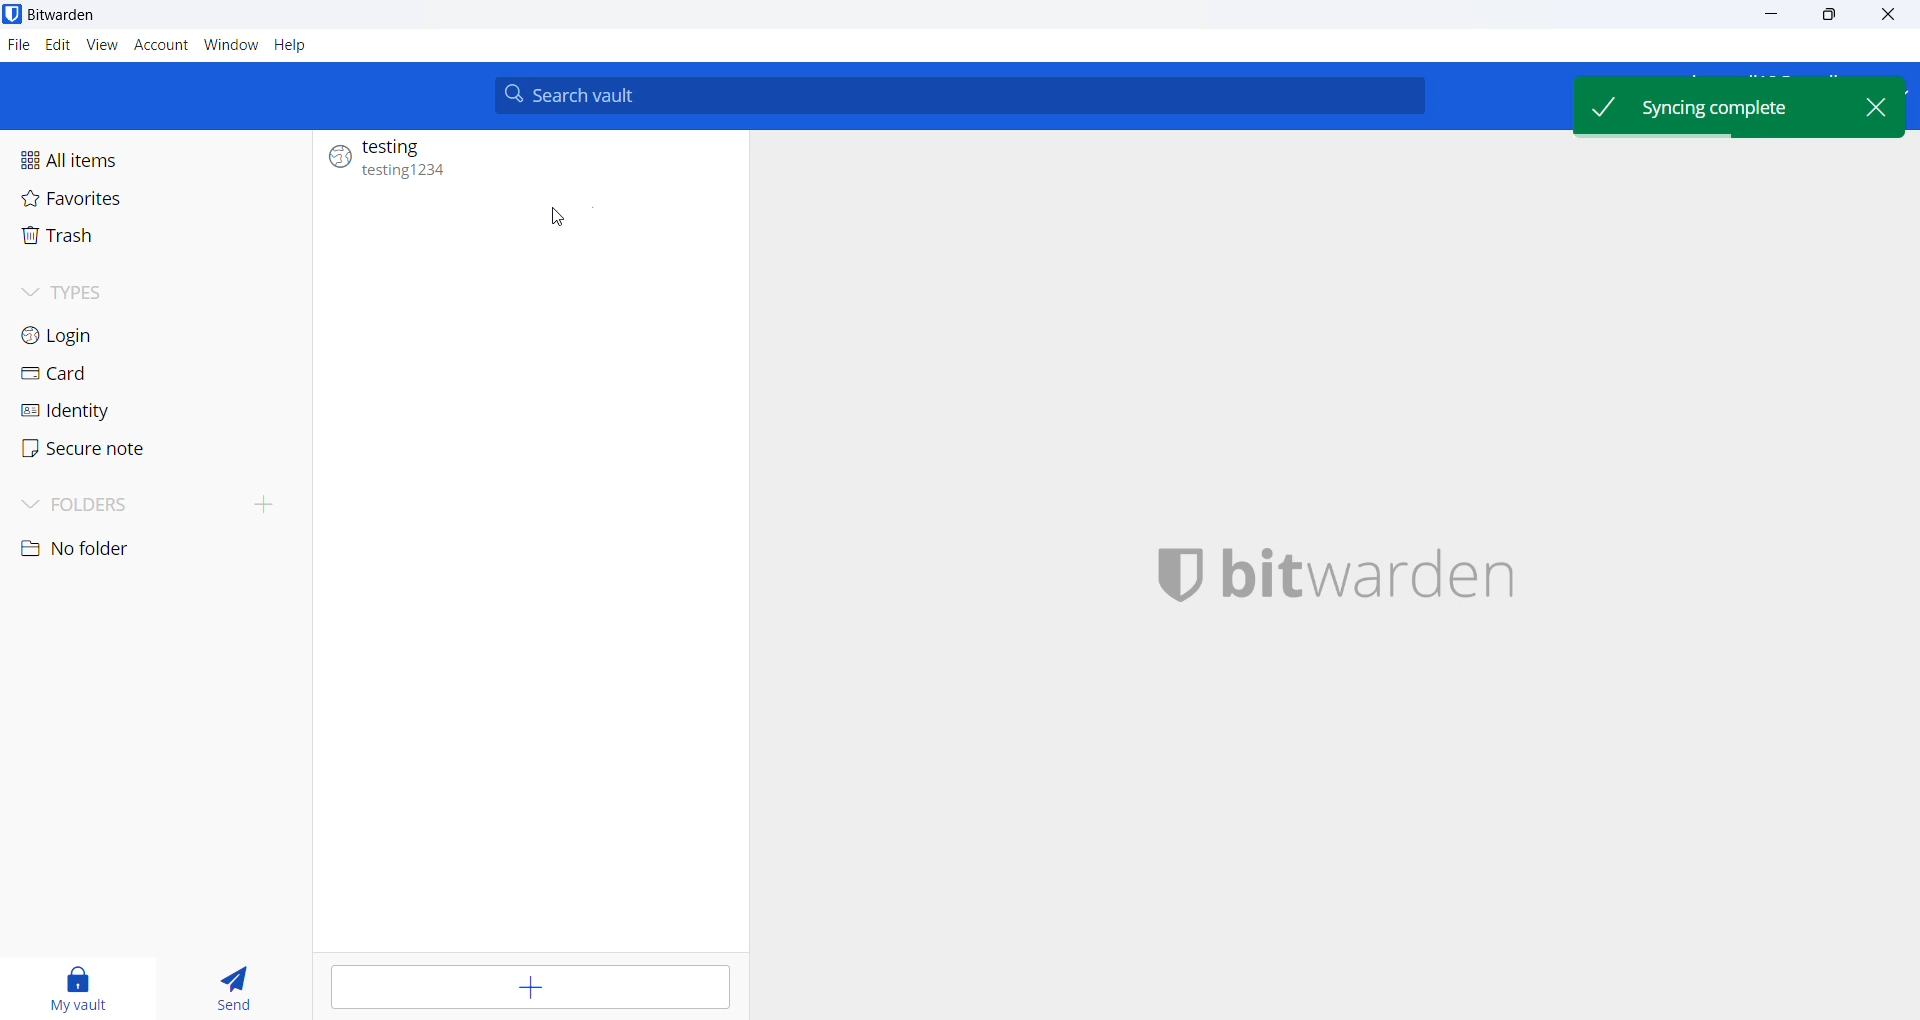  What do you see at coordinates (94, 158) in the screenshot?
I see `all items` at bounding box center [94, 158].